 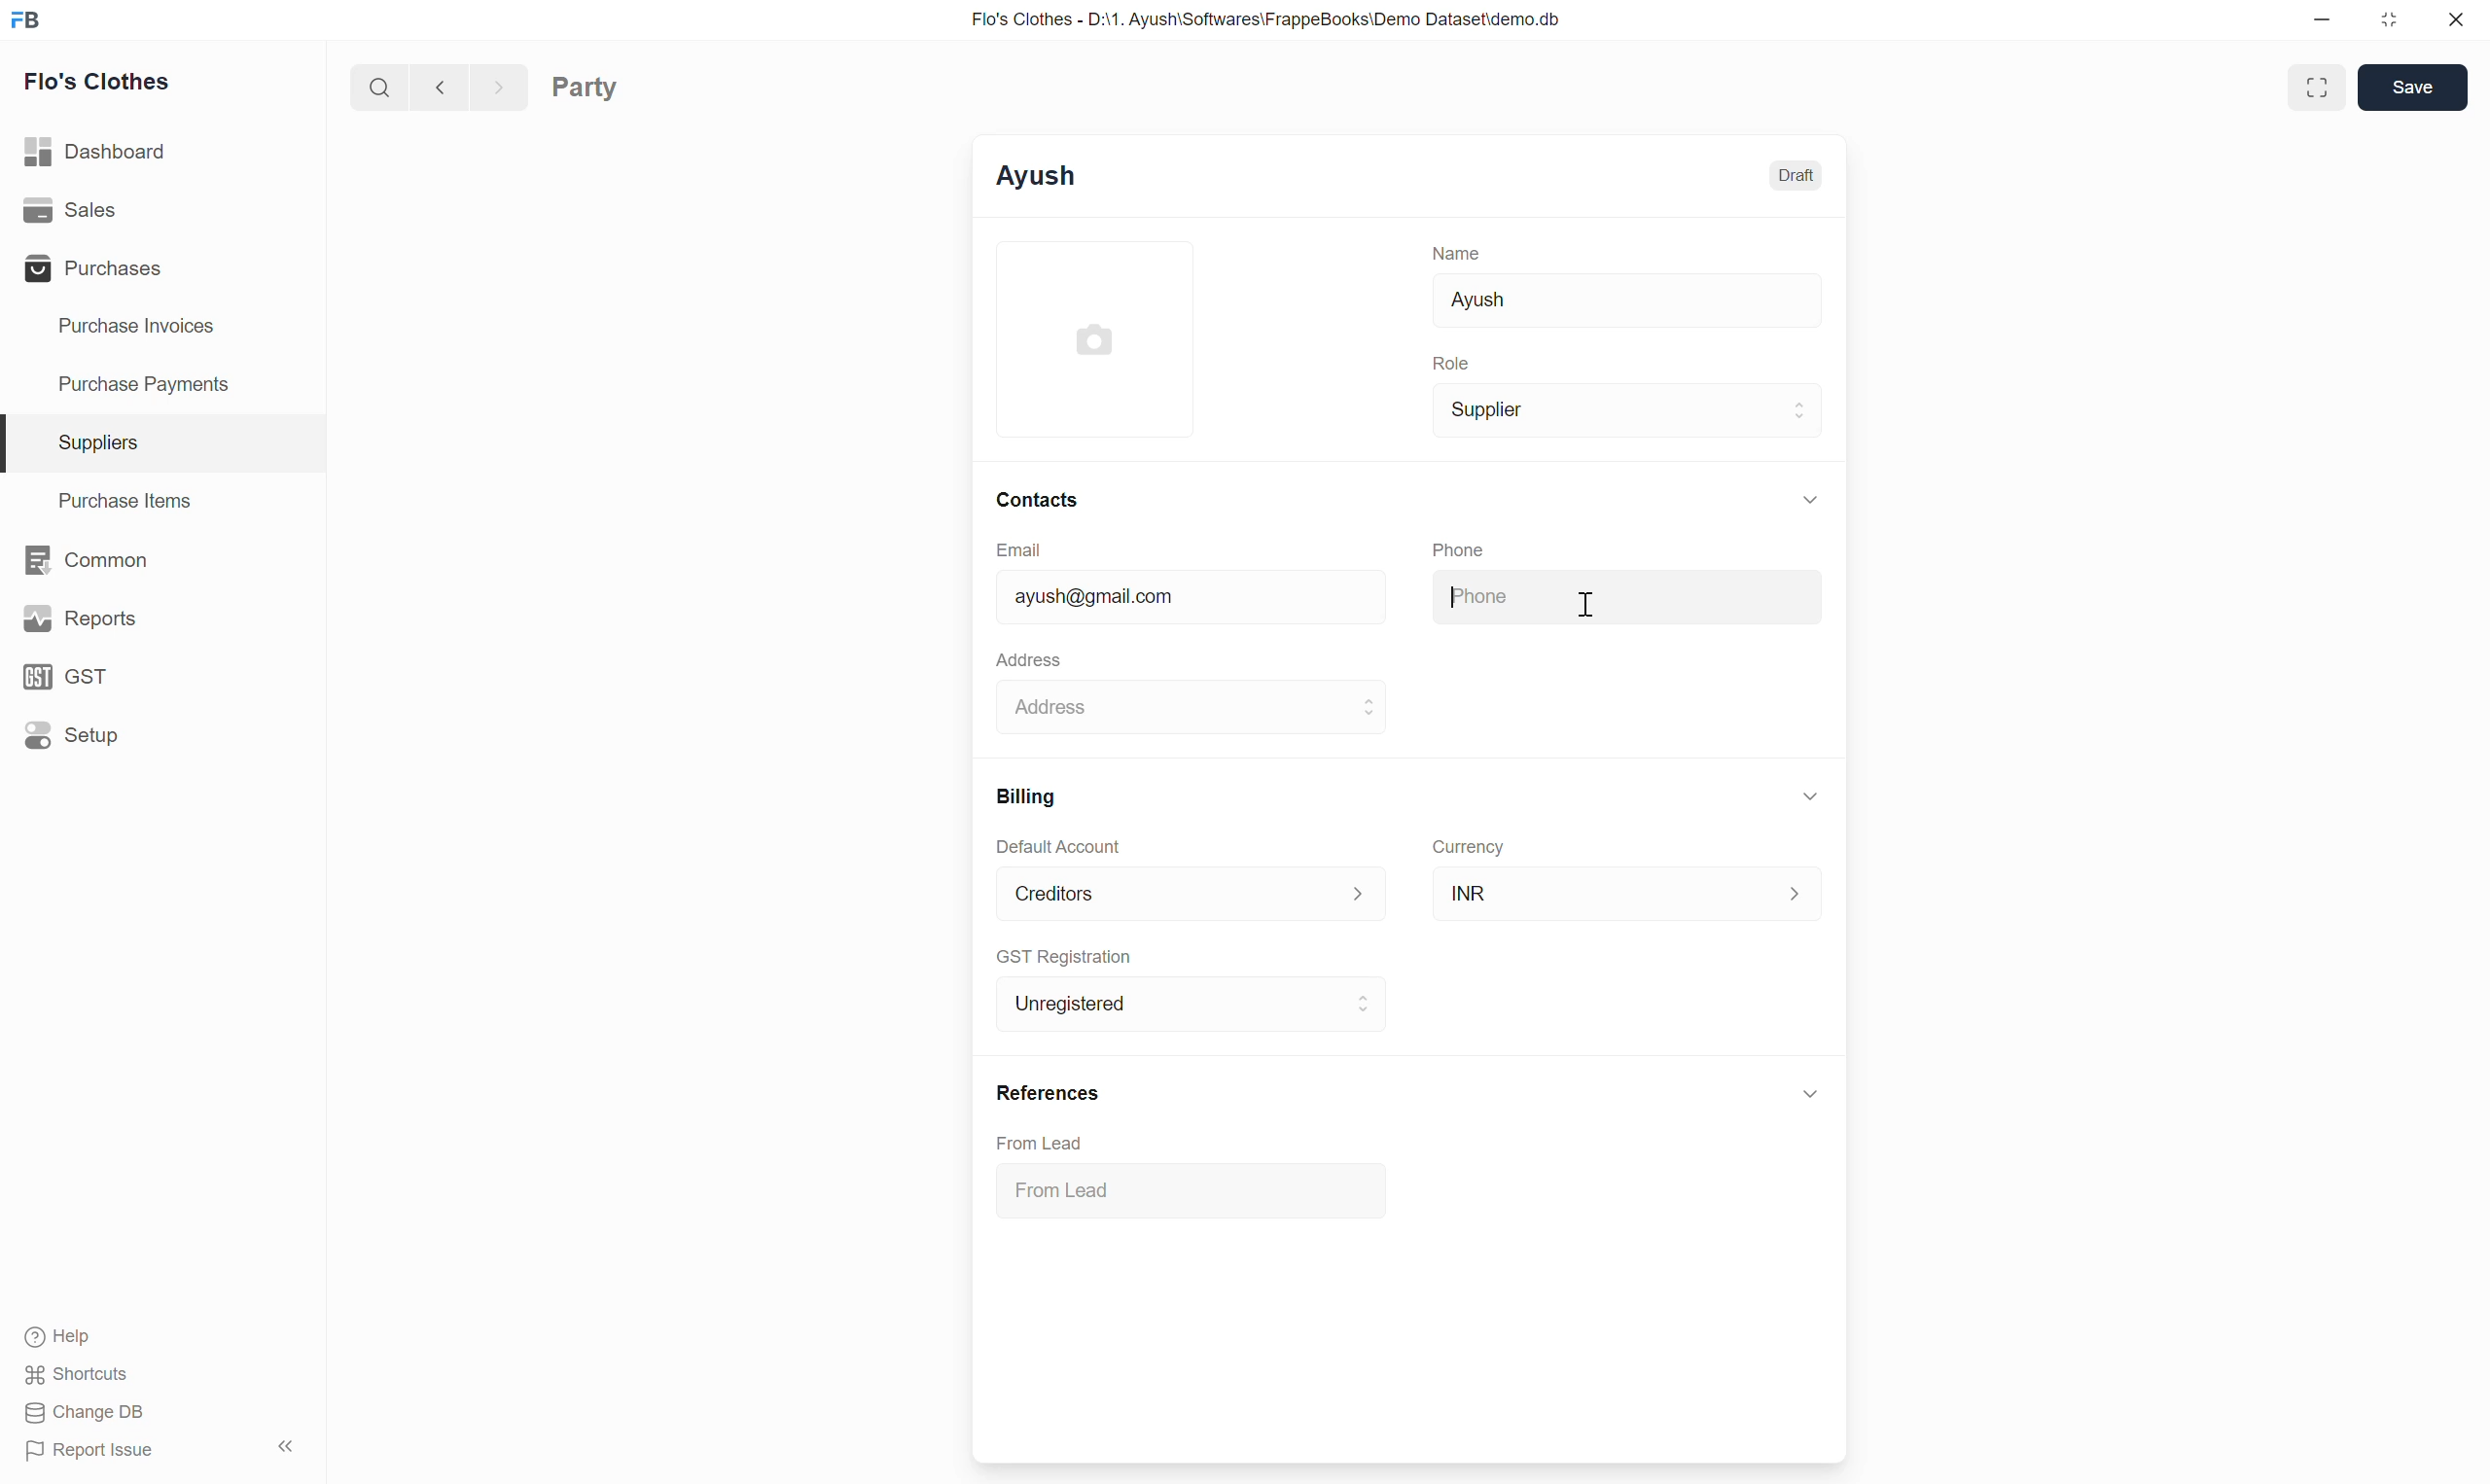 I want to click on Sales, so click(x=162, y=210).